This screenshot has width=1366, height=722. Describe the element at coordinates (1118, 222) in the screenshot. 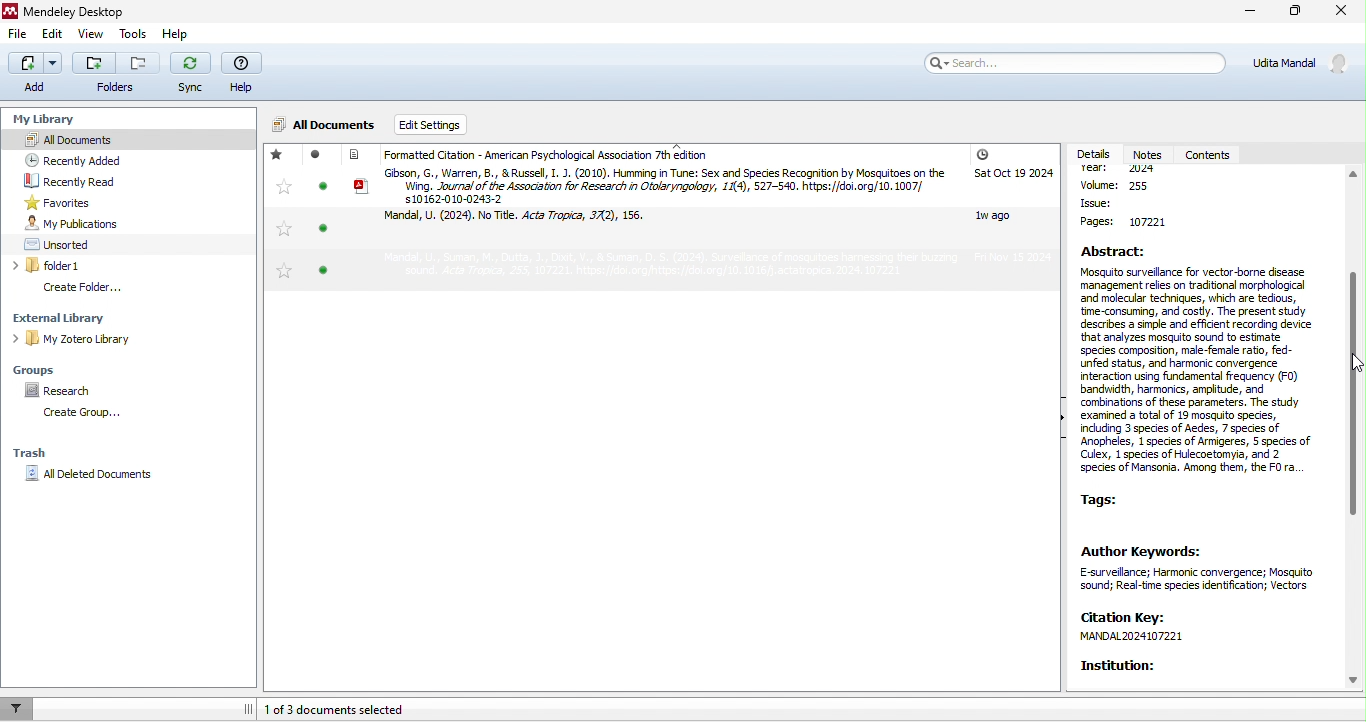

I see `page` at that location.